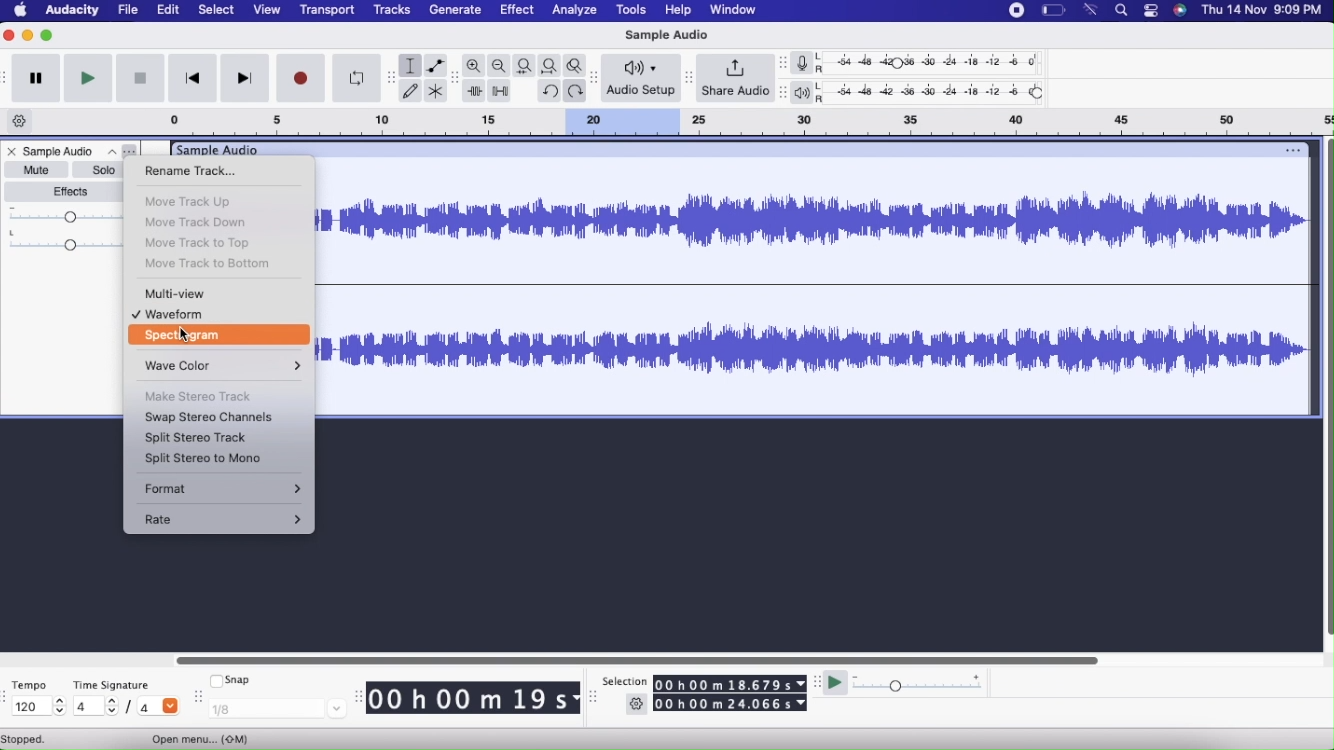 Image resolution: width=1334 pixels, height=750 pixels. Describe the element at coordinates (475, 90) in the screenshot. I see `Trim outside selection` at that location.